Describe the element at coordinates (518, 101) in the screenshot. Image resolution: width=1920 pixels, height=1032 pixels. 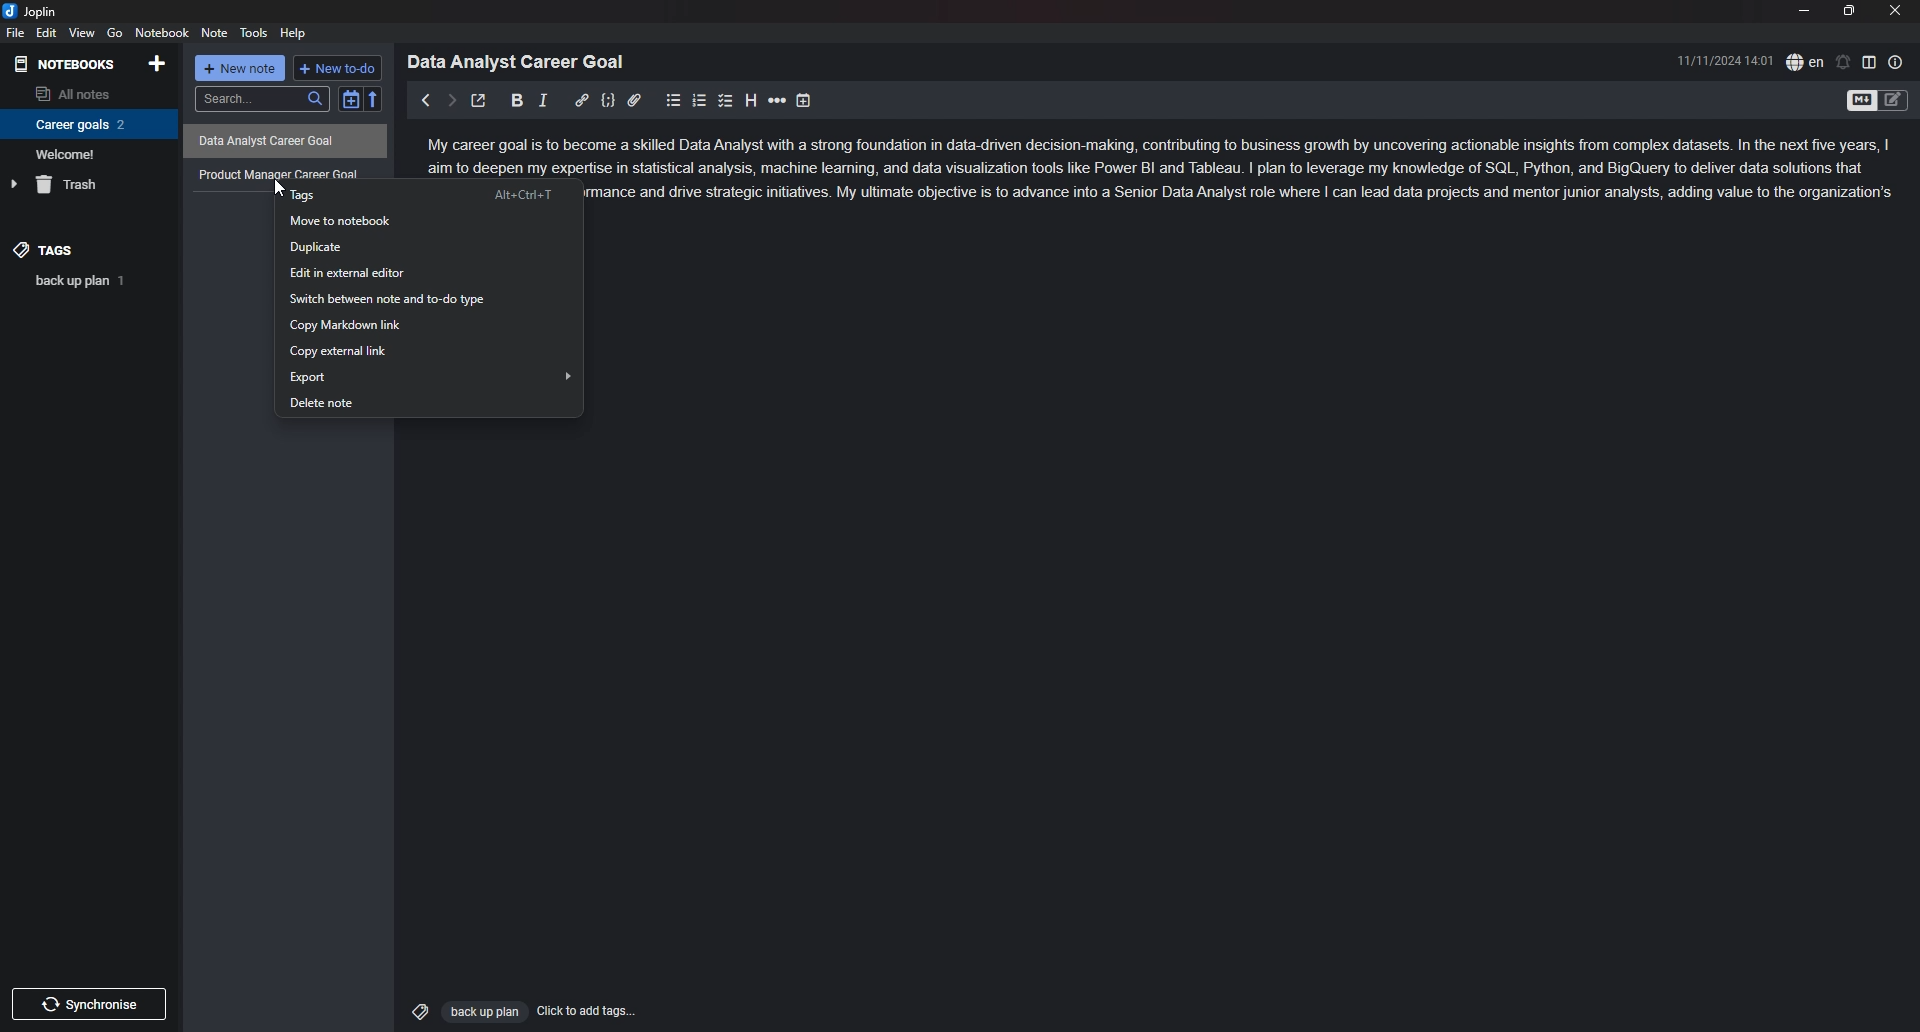
I see `bold` at that location.